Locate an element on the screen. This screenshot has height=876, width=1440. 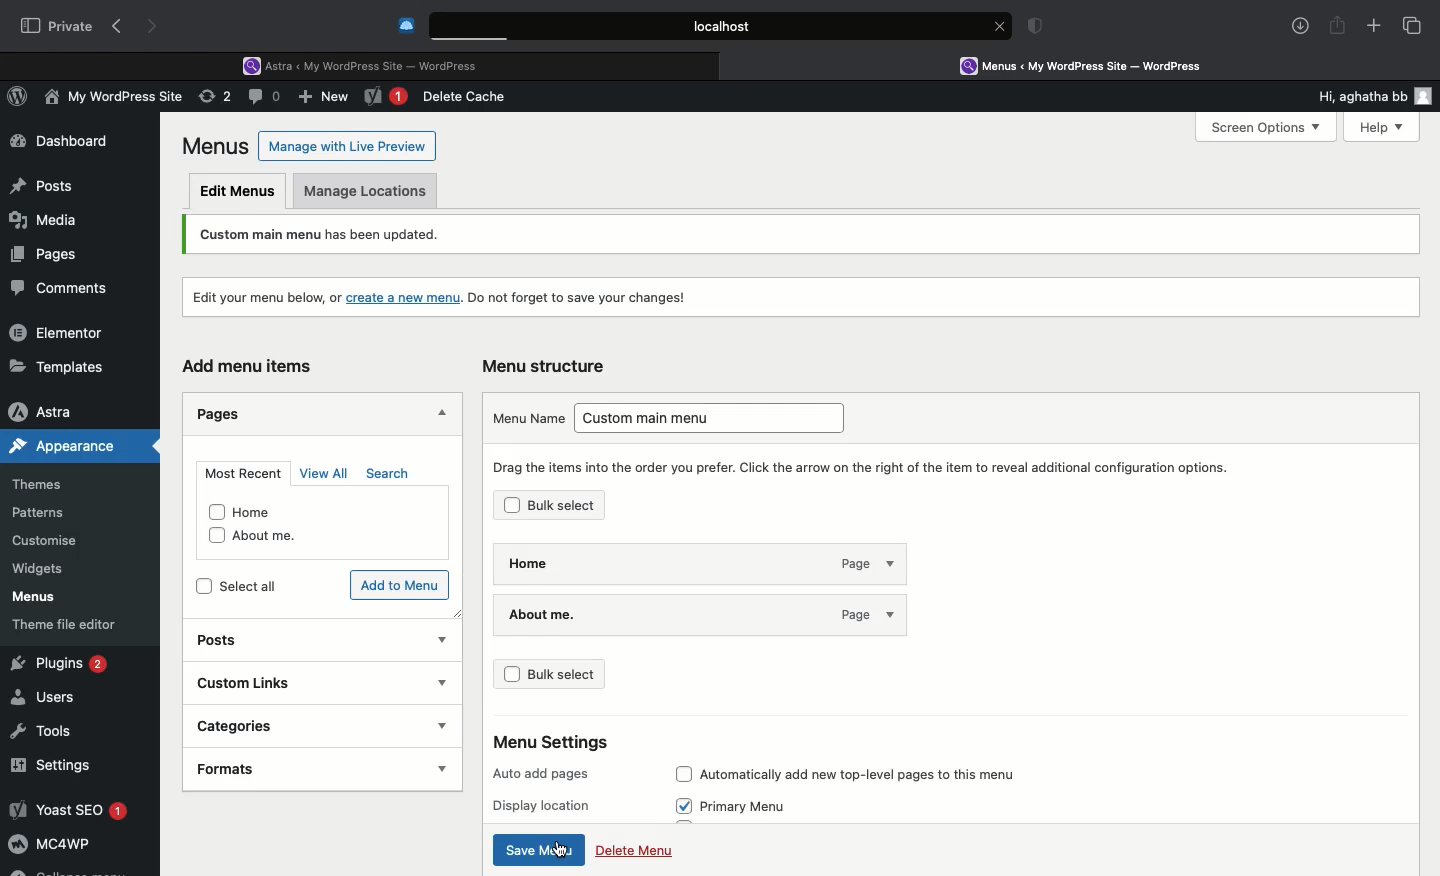
checkbox is located at coordinates (203, 587).